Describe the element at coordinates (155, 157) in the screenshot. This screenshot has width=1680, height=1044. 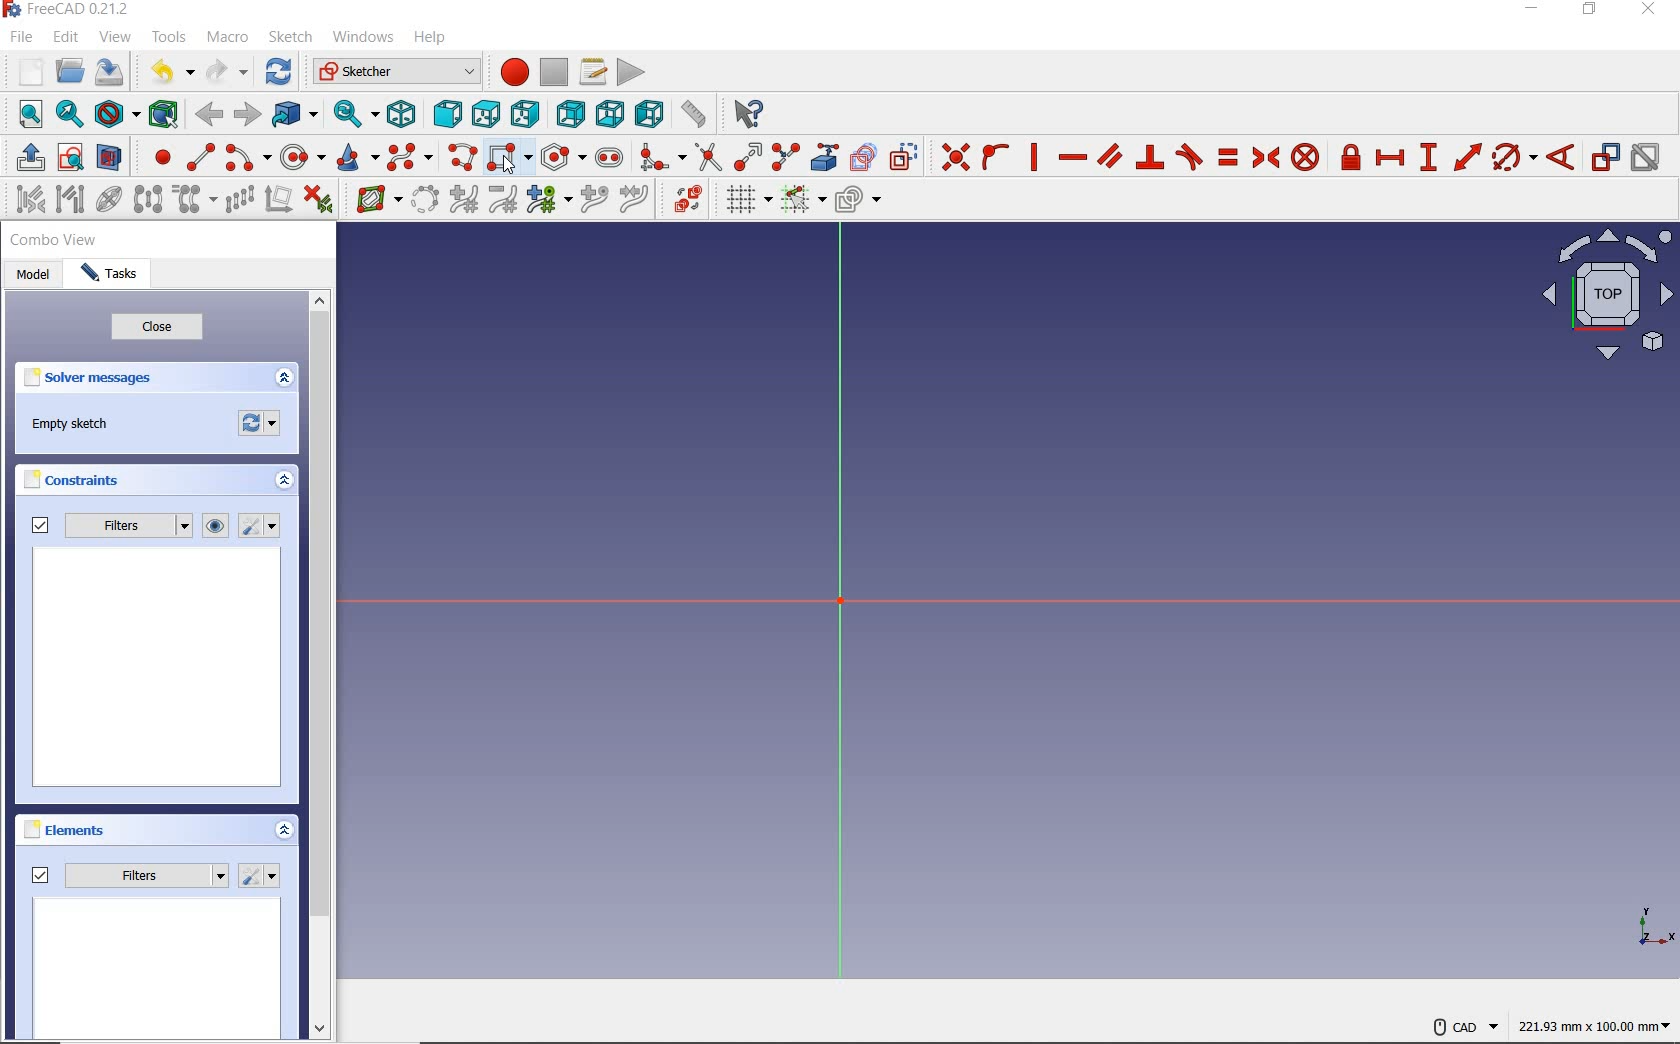
I see `create point` at that location.